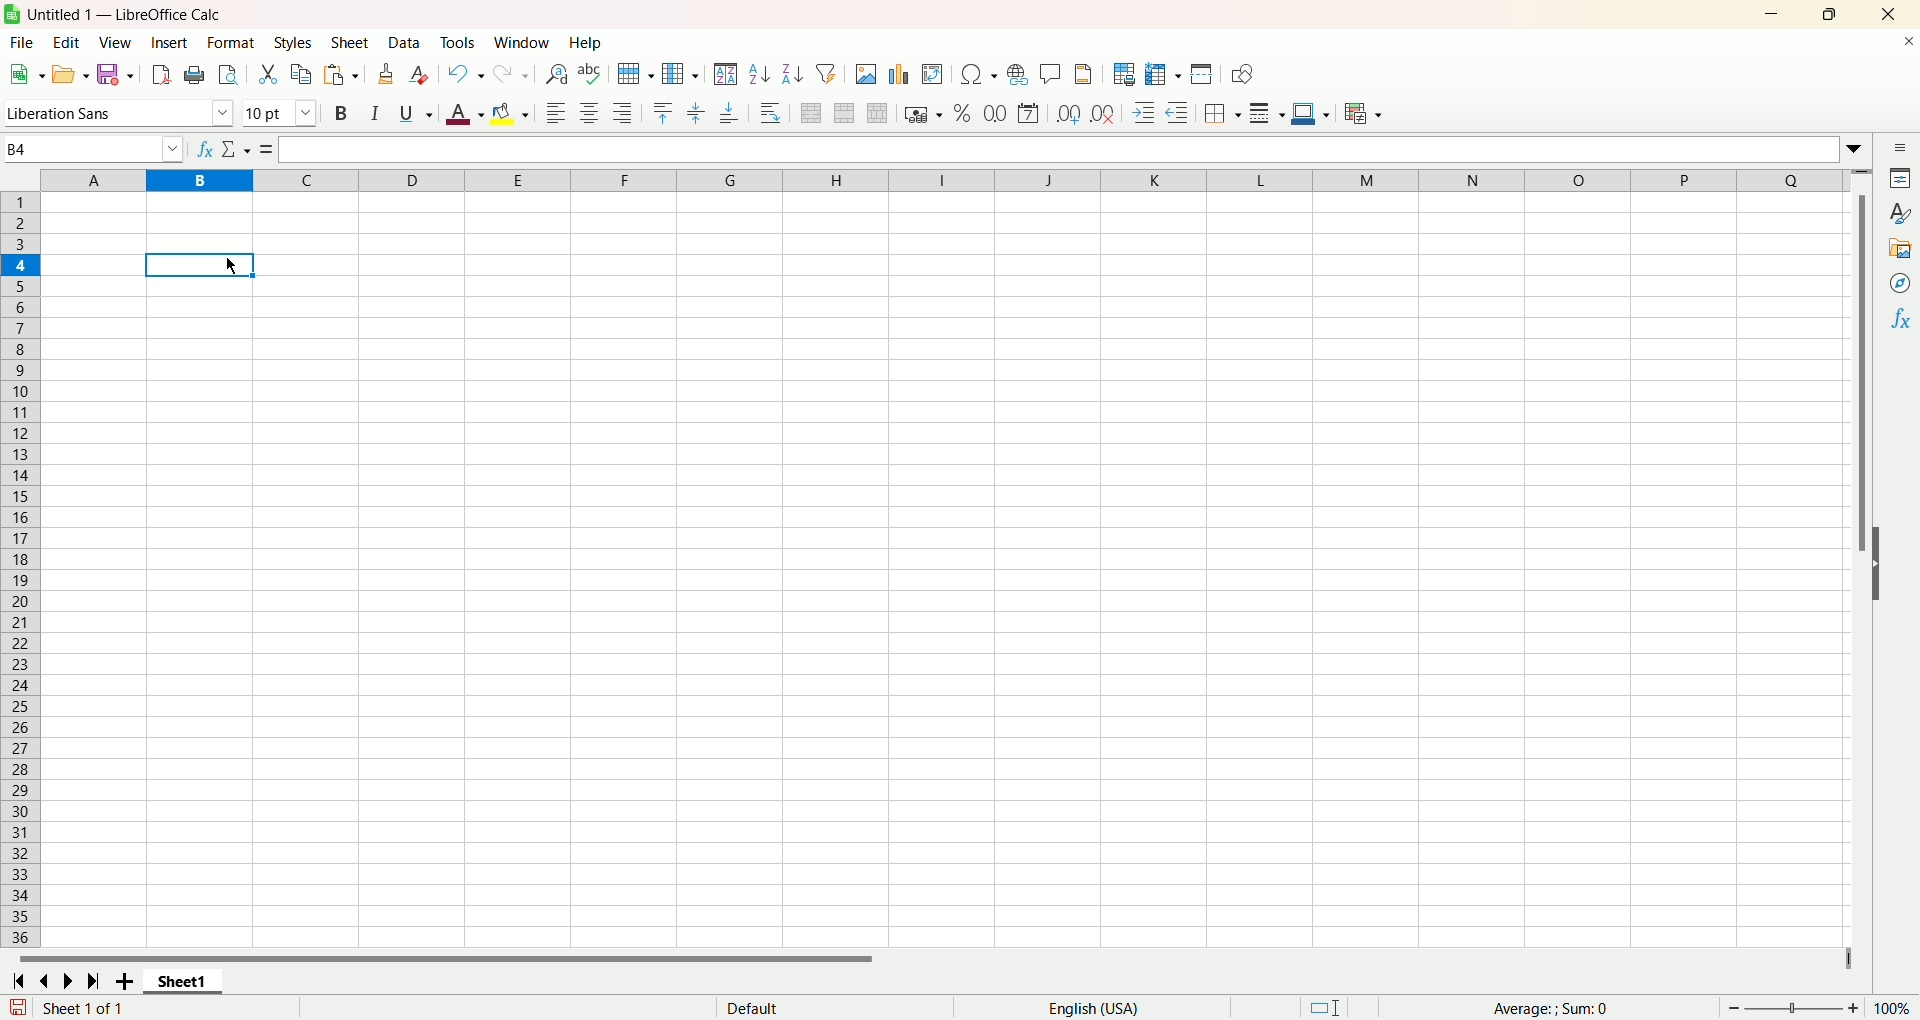 The height and width of the screenshot is (1020, 1920). What do you see at coordinates (1342, 1005) in the screenshot?
I see `Selection mode` at bounding box center [1342, 1005].